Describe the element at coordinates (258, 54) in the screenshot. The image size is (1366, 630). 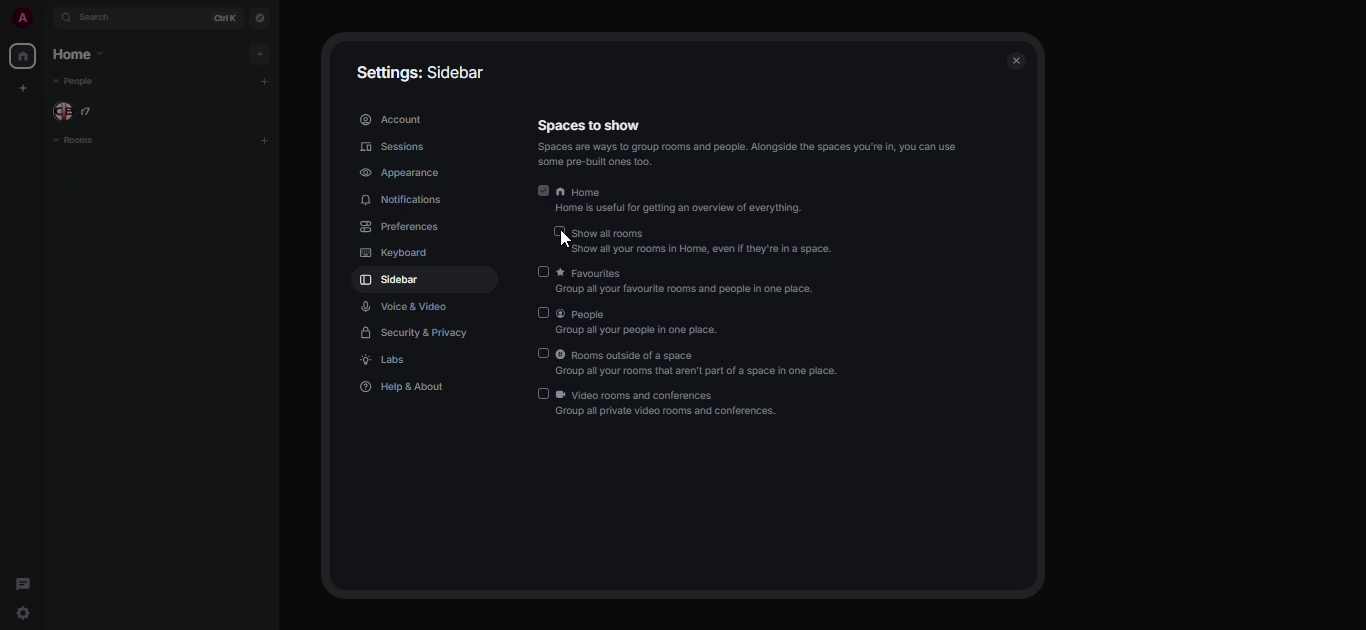
I see `add` at that location.